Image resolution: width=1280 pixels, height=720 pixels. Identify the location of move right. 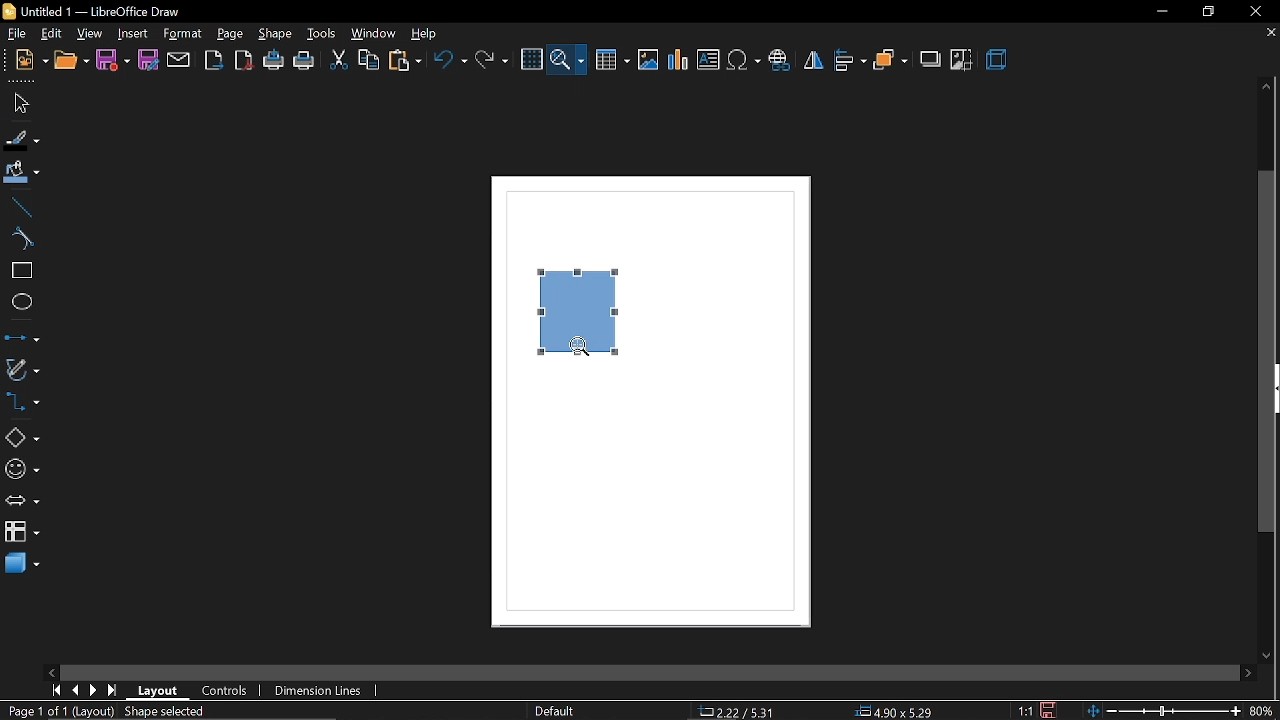
(1248, 675).